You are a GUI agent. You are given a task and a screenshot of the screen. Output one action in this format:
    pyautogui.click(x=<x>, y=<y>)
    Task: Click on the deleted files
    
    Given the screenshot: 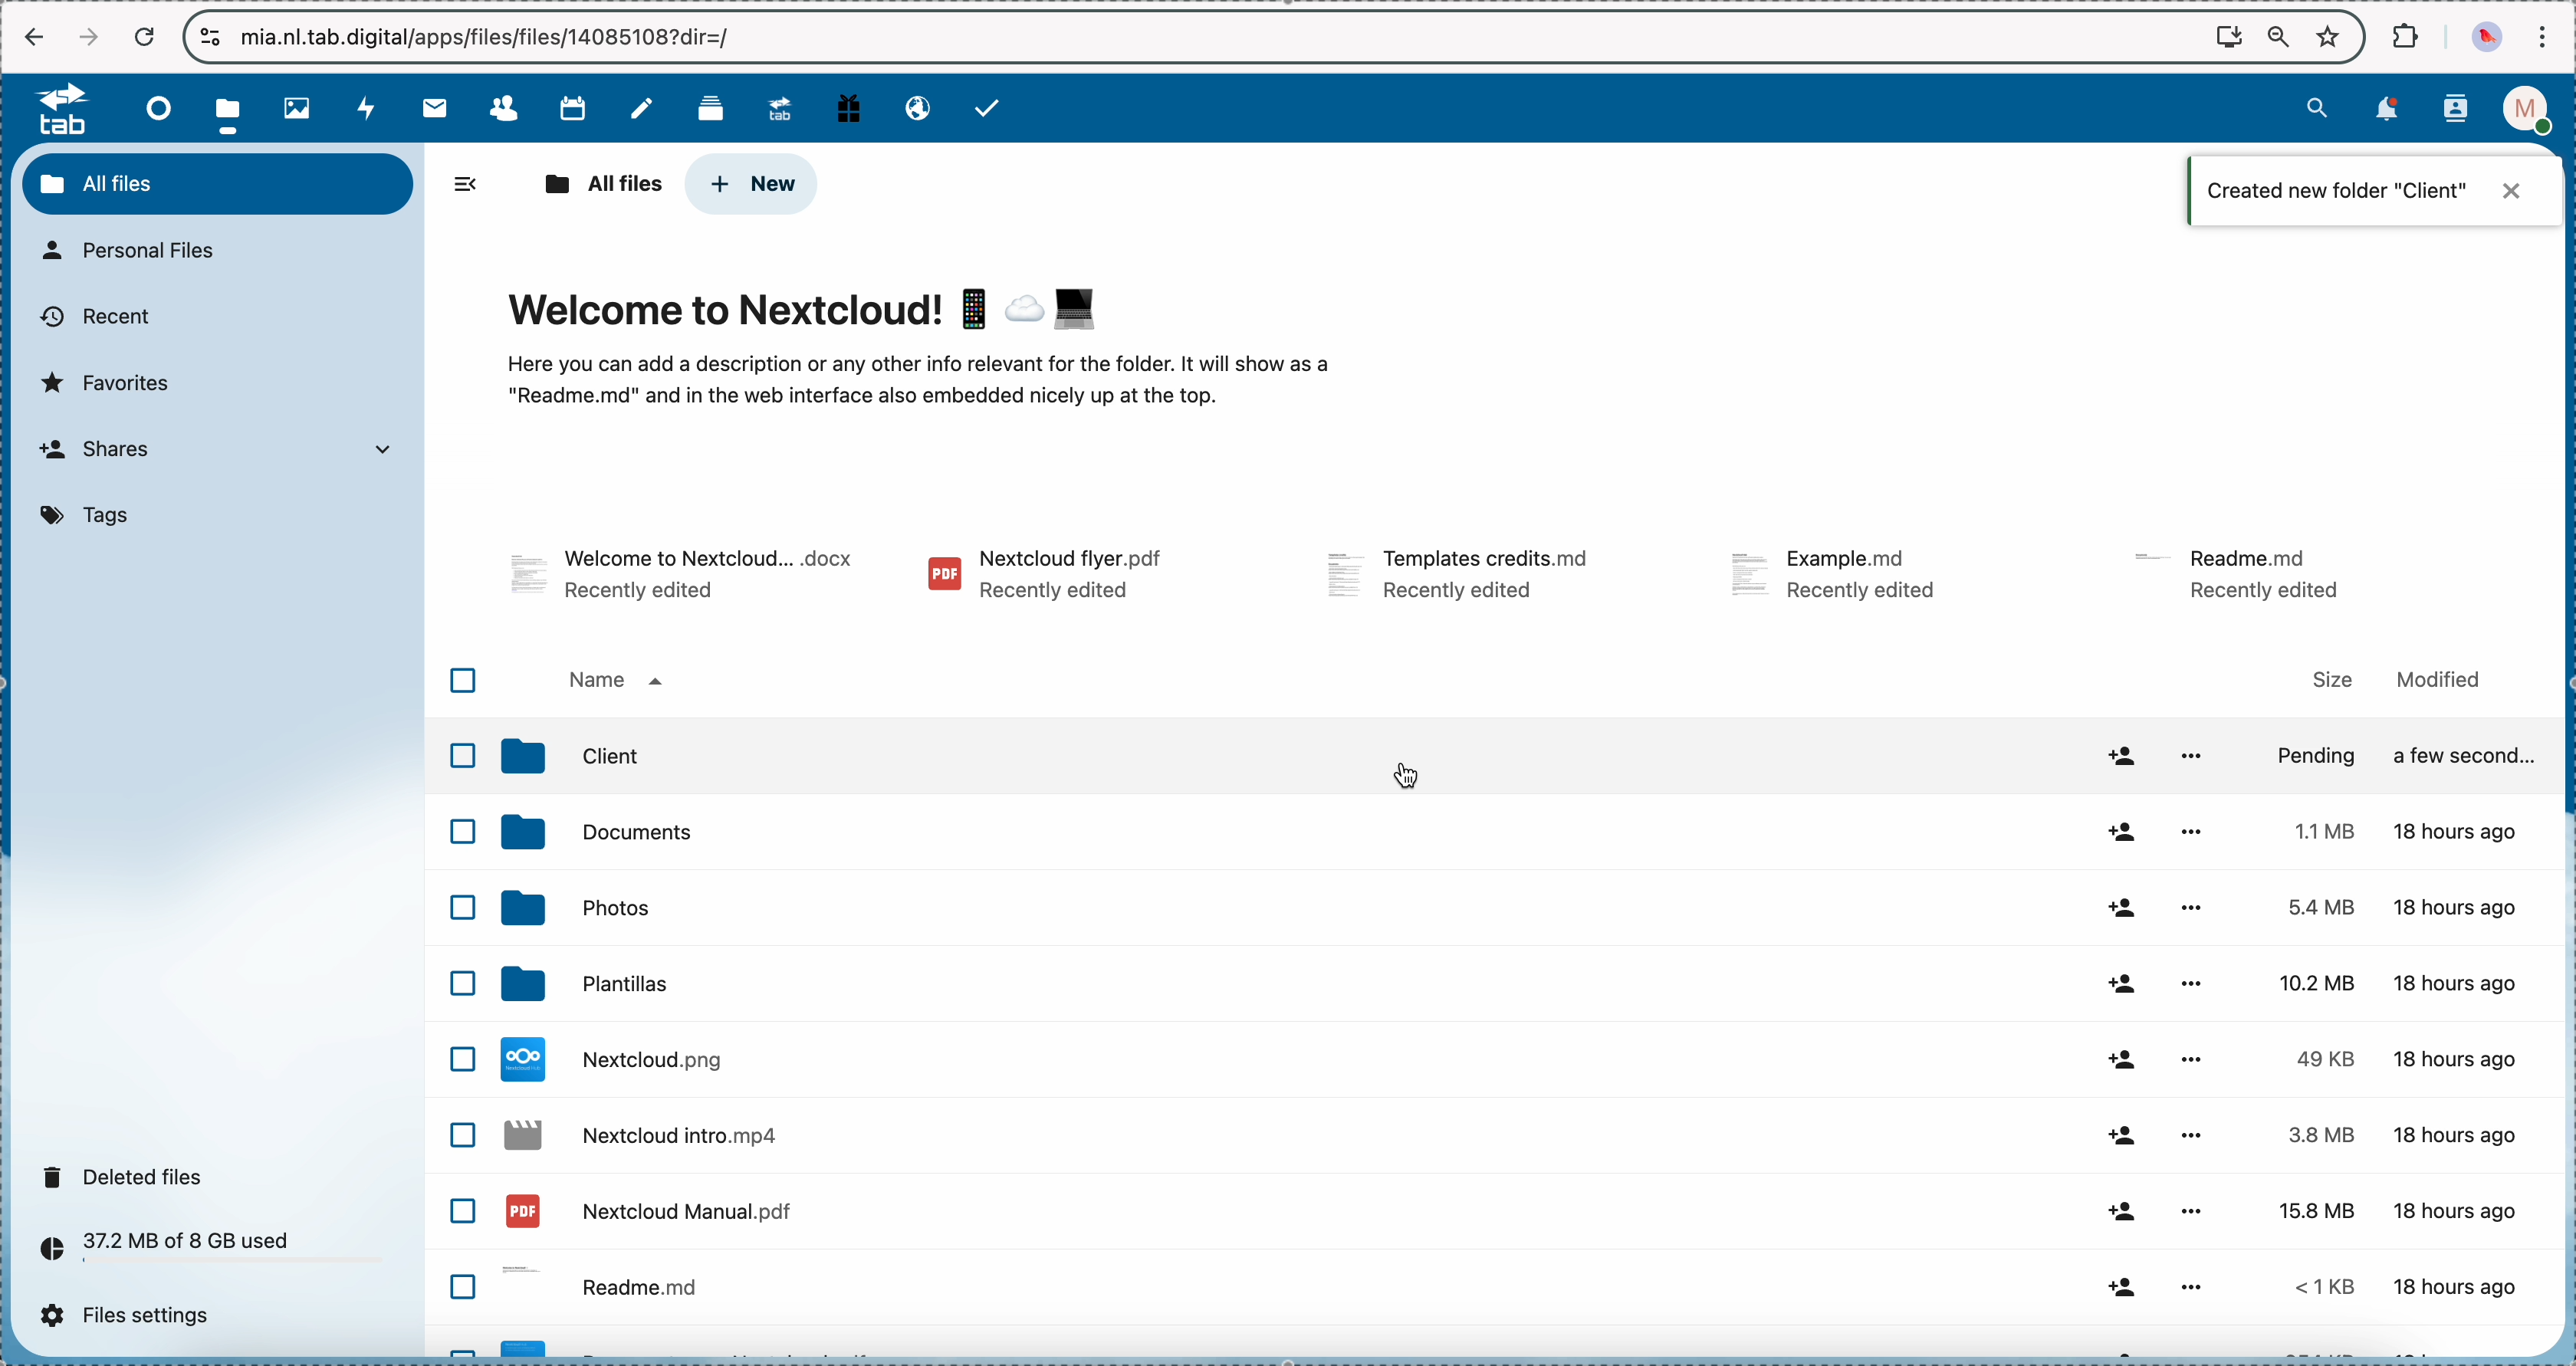 What is the action you would take?
    pyautogui.click(x=129, y=1176)
    